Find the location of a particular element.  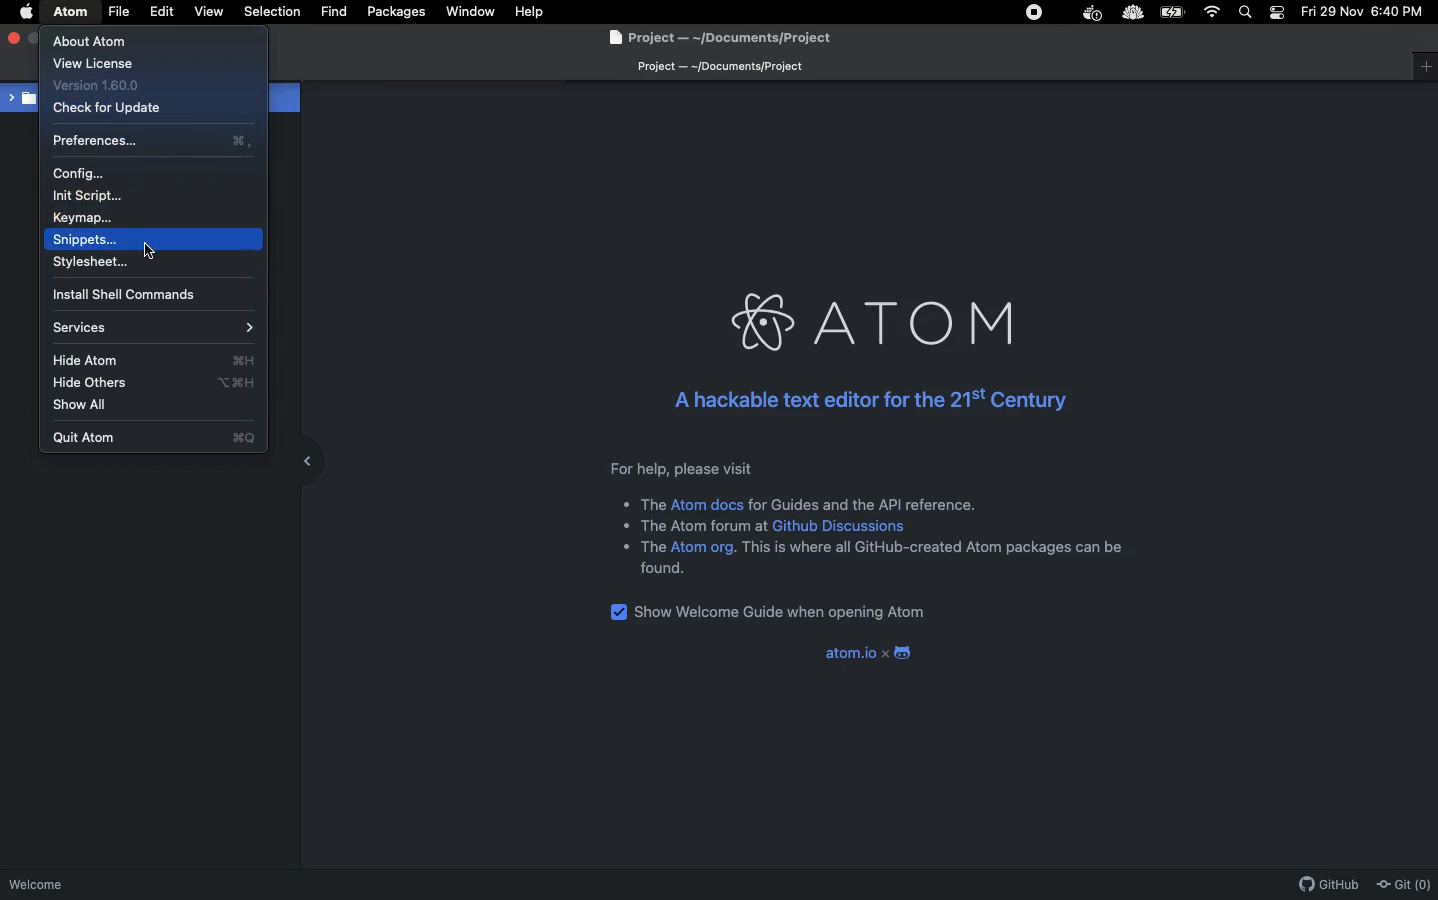

checkbox is located at coordinates (616, 611).